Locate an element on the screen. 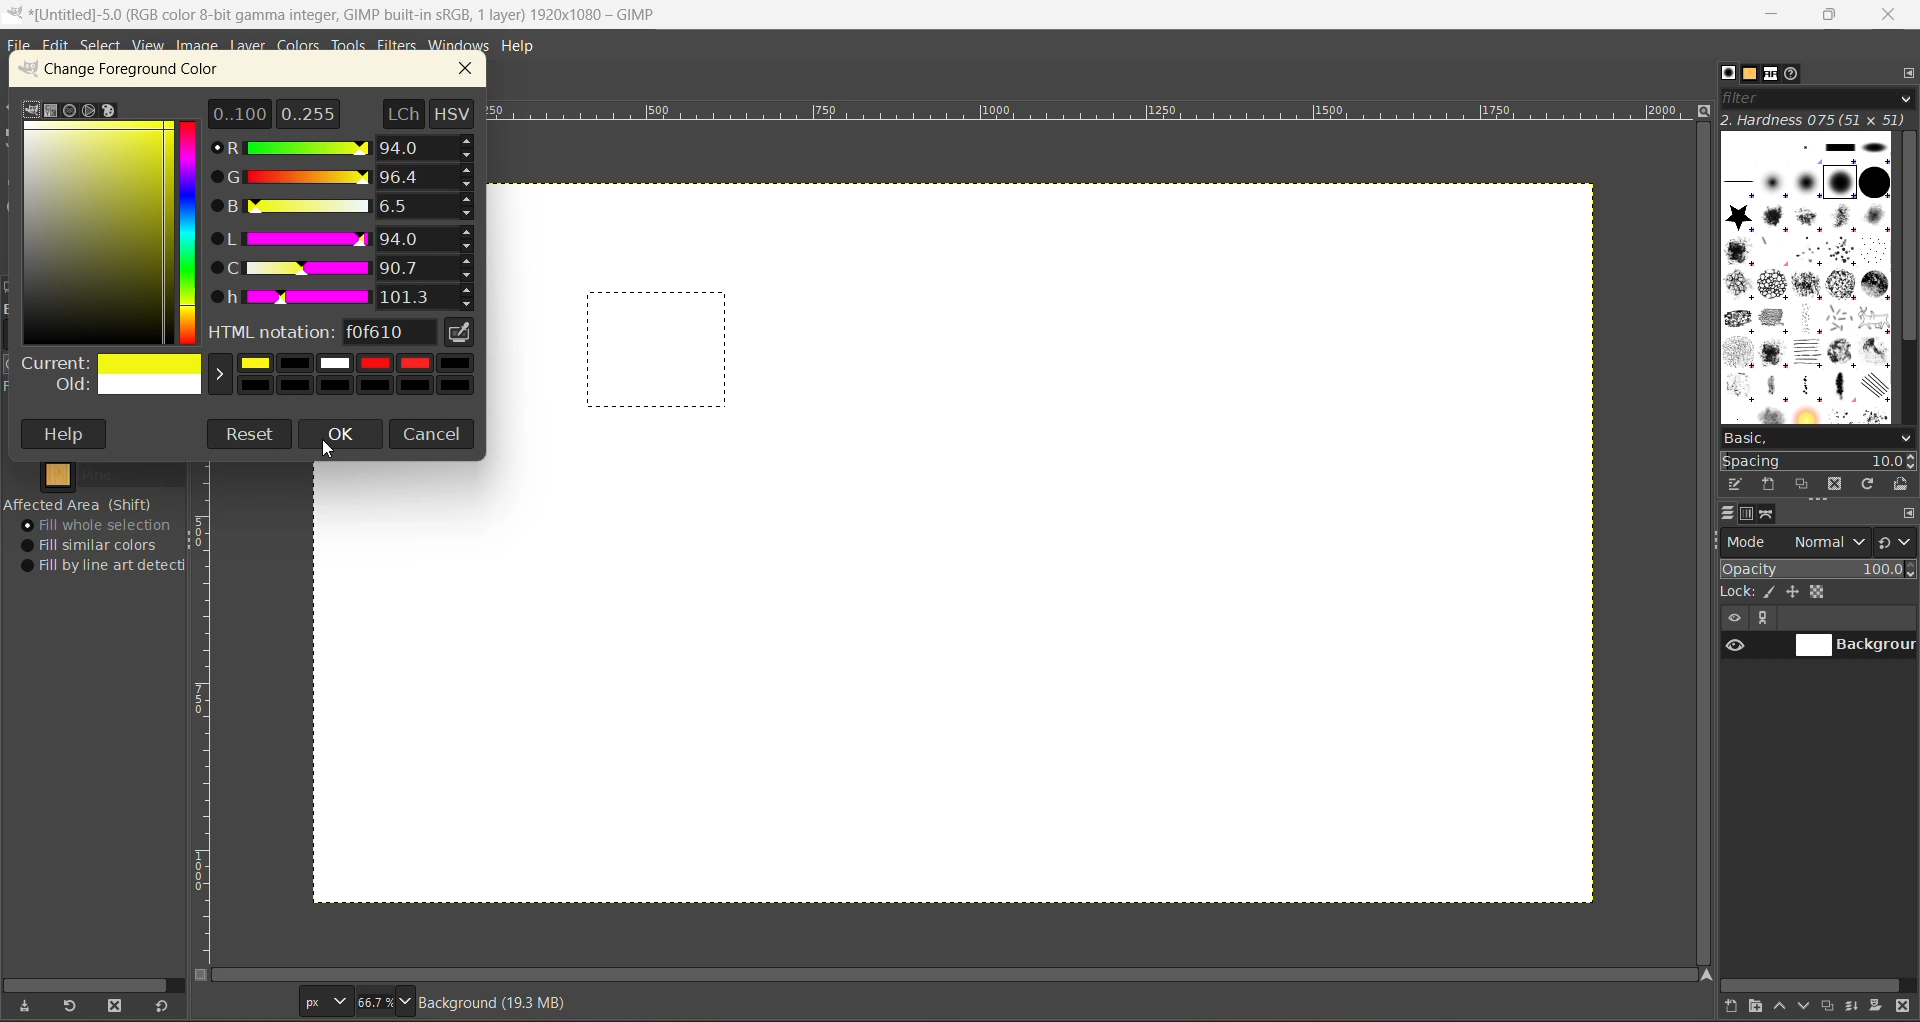 The image size is (1920, 1022). layers is located at coordinates (1731, 516).